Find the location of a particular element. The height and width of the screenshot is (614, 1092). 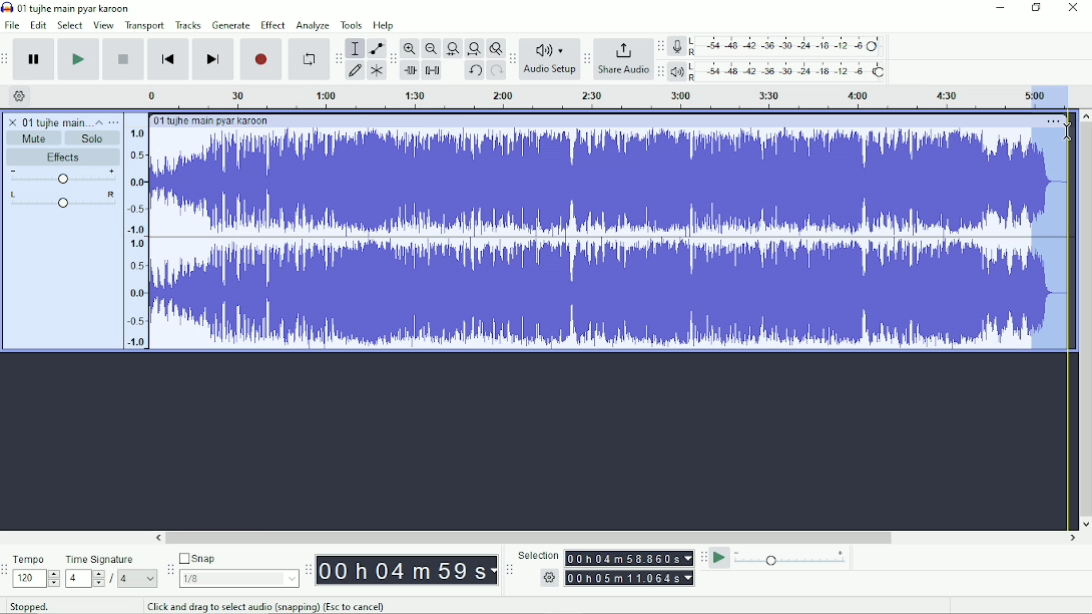

Mute is located at coordinates (34, 139).